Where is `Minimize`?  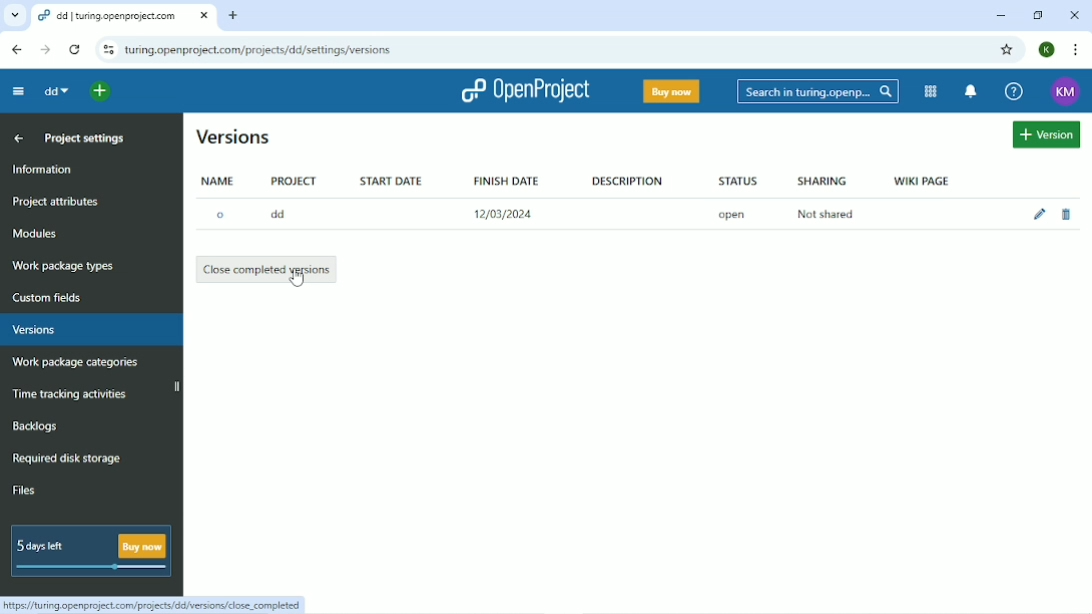 Minimize is located at coordinates (1001, 16).